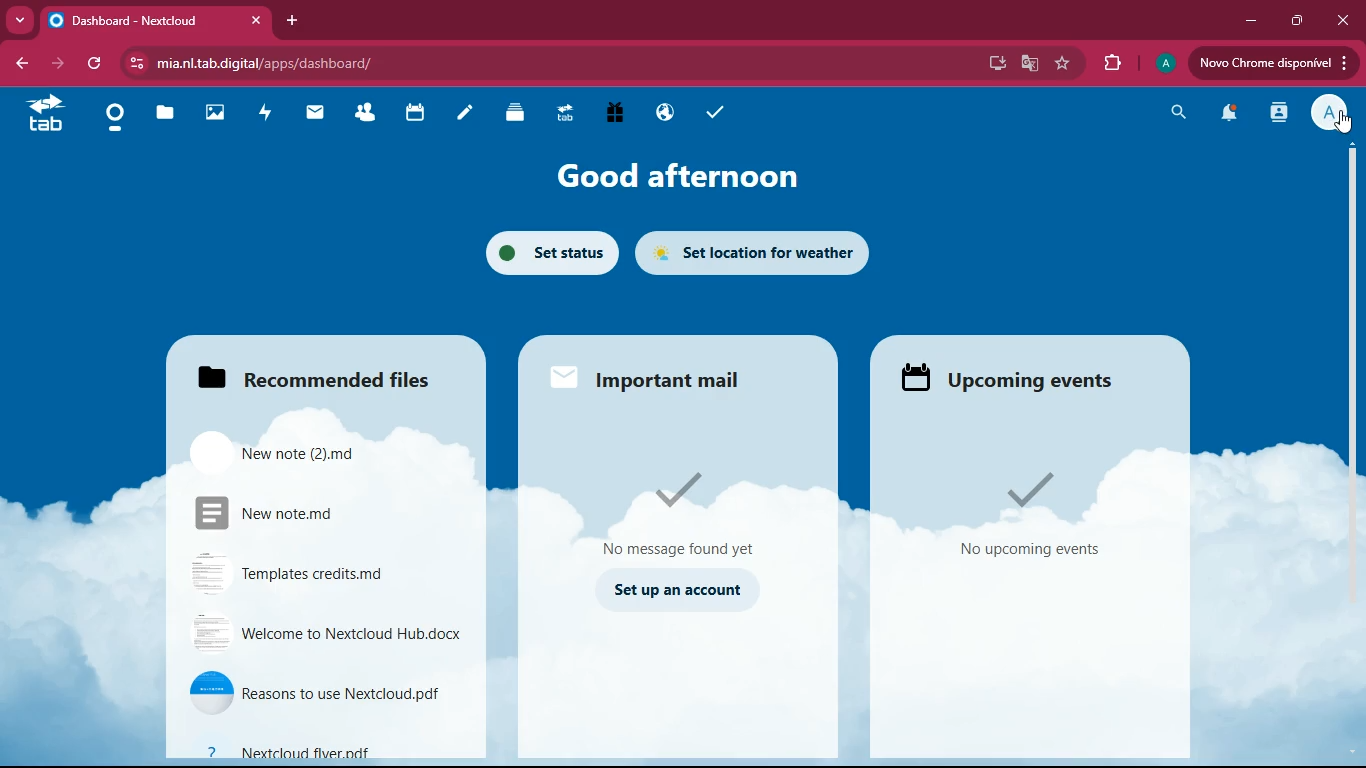  I want to click on set status, so click(544, 255).